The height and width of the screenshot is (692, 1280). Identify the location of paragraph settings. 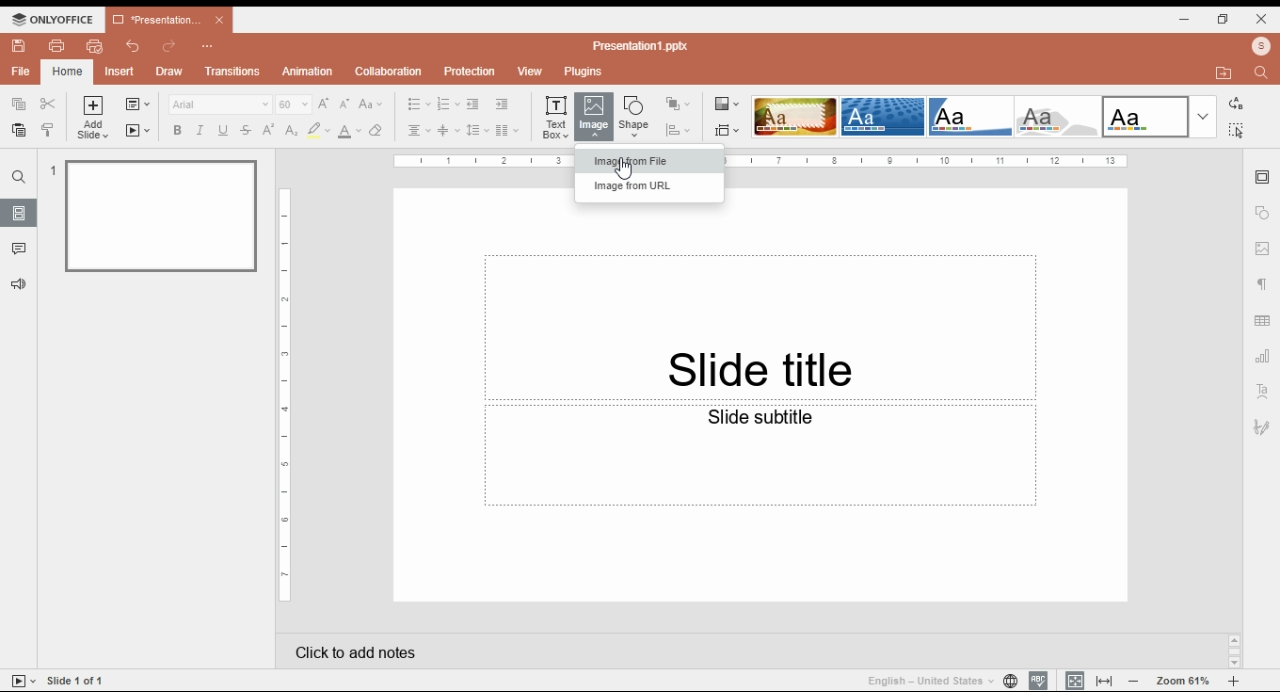
(1261, 284).